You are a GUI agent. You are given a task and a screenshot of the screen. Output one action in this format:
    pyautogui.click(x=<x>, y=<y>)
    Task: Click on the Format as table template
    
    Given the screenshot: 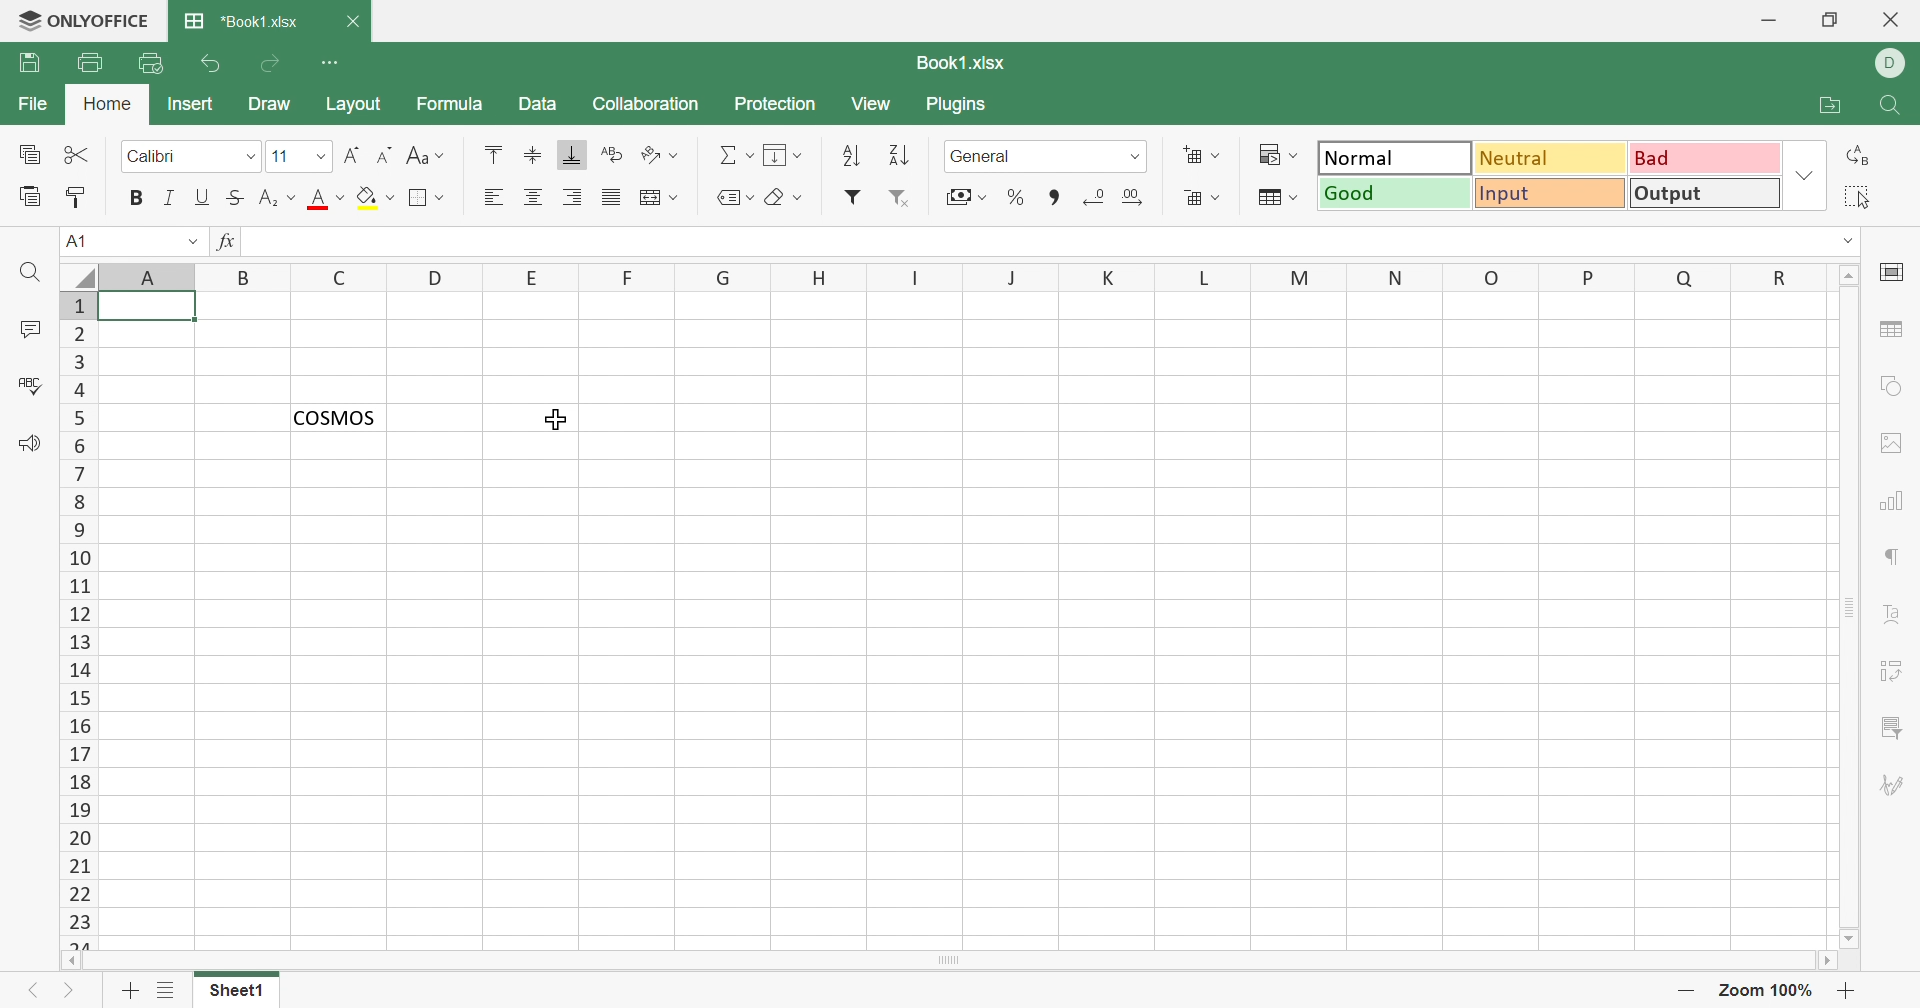 What is the action you would take?
    pyautogui.click(x=1279, y=199)
    